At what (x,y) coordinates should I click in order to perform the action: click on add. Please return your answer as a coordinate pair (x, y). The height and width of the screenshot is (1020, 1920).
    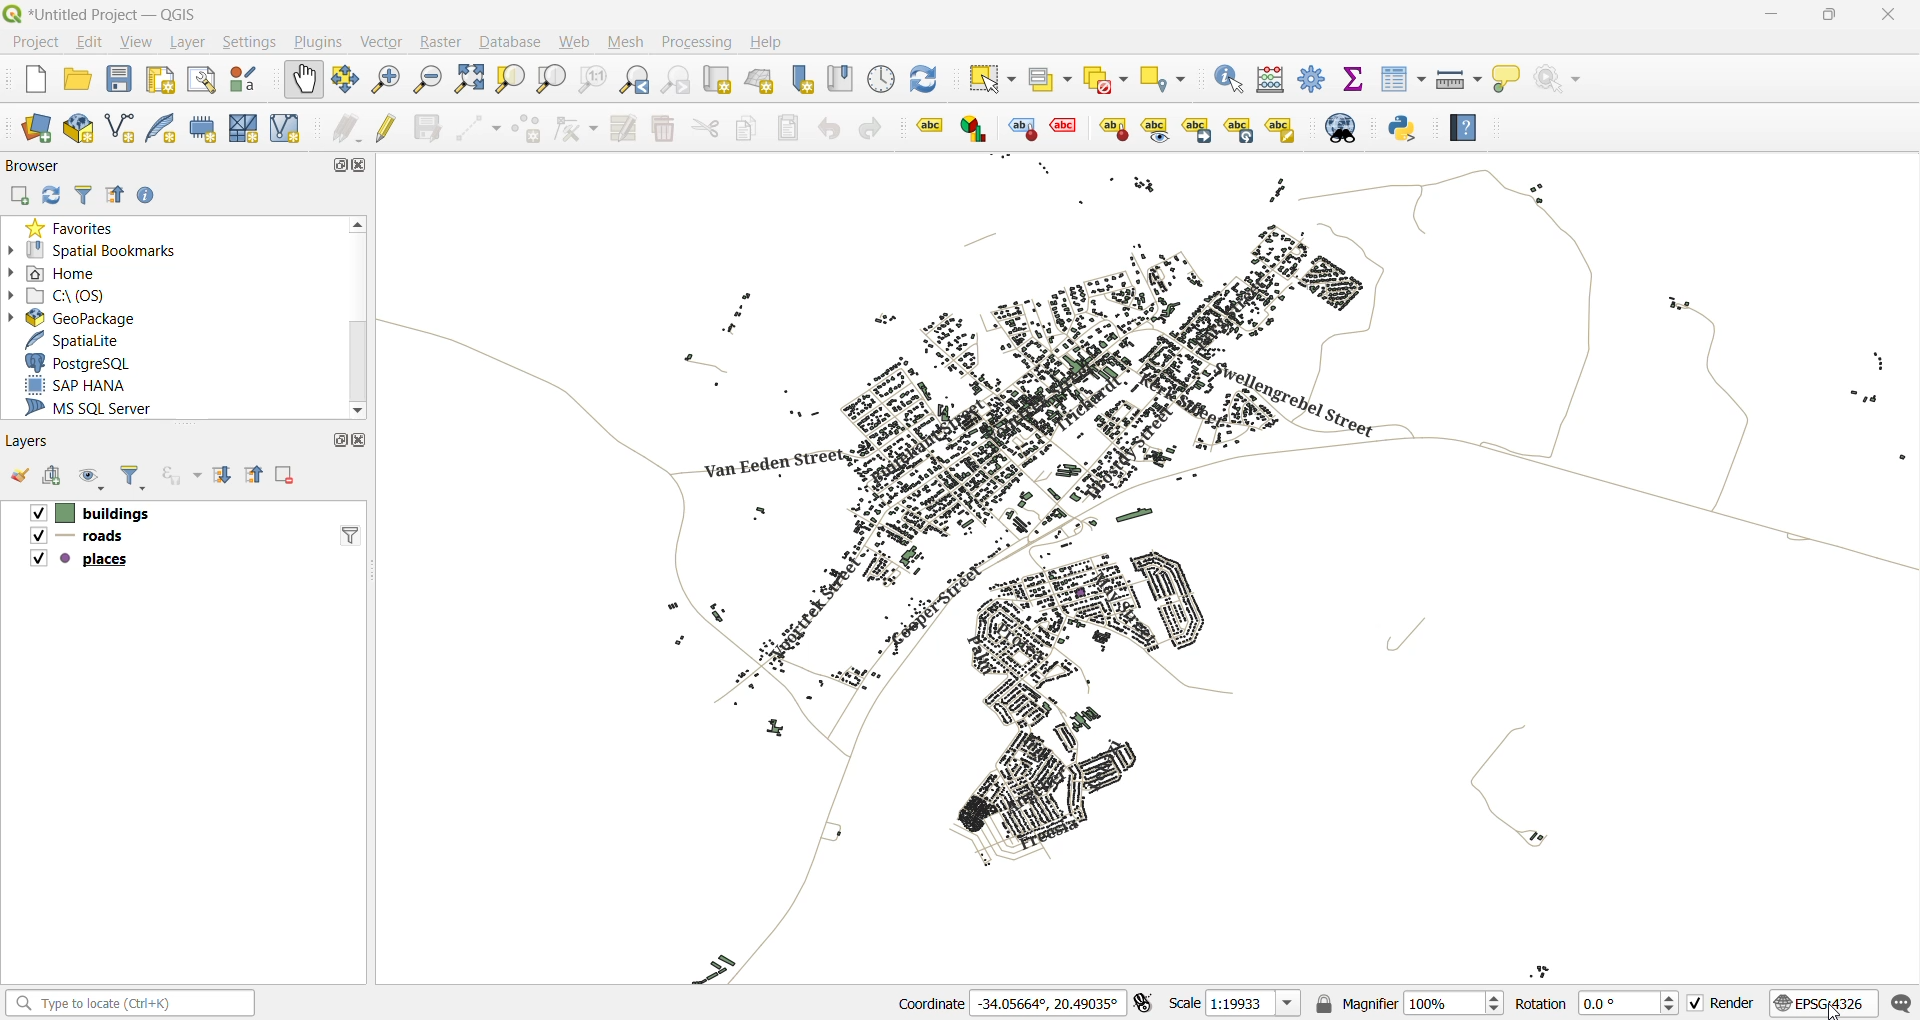
    Looking at the image, I should click on (18, 197).